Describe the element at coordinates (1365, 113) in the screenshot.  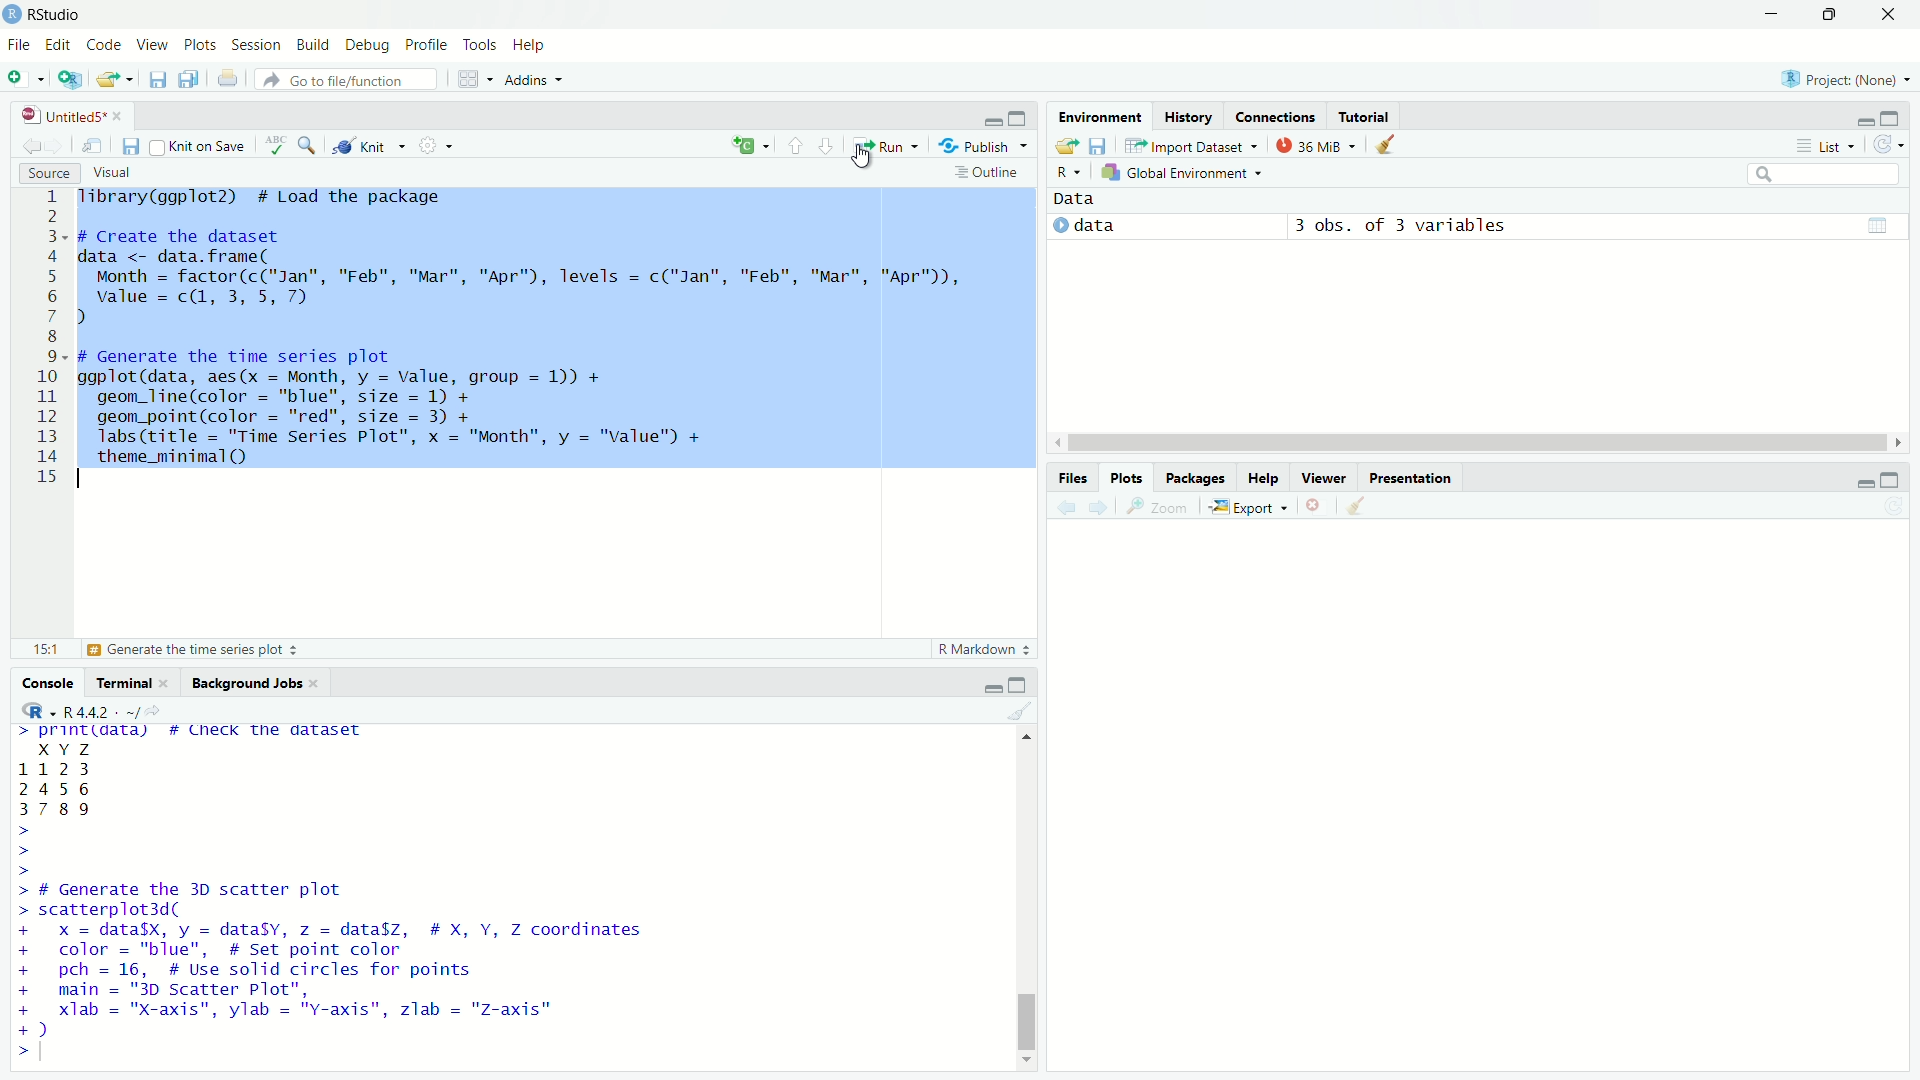
I see `tutorial` at that location.